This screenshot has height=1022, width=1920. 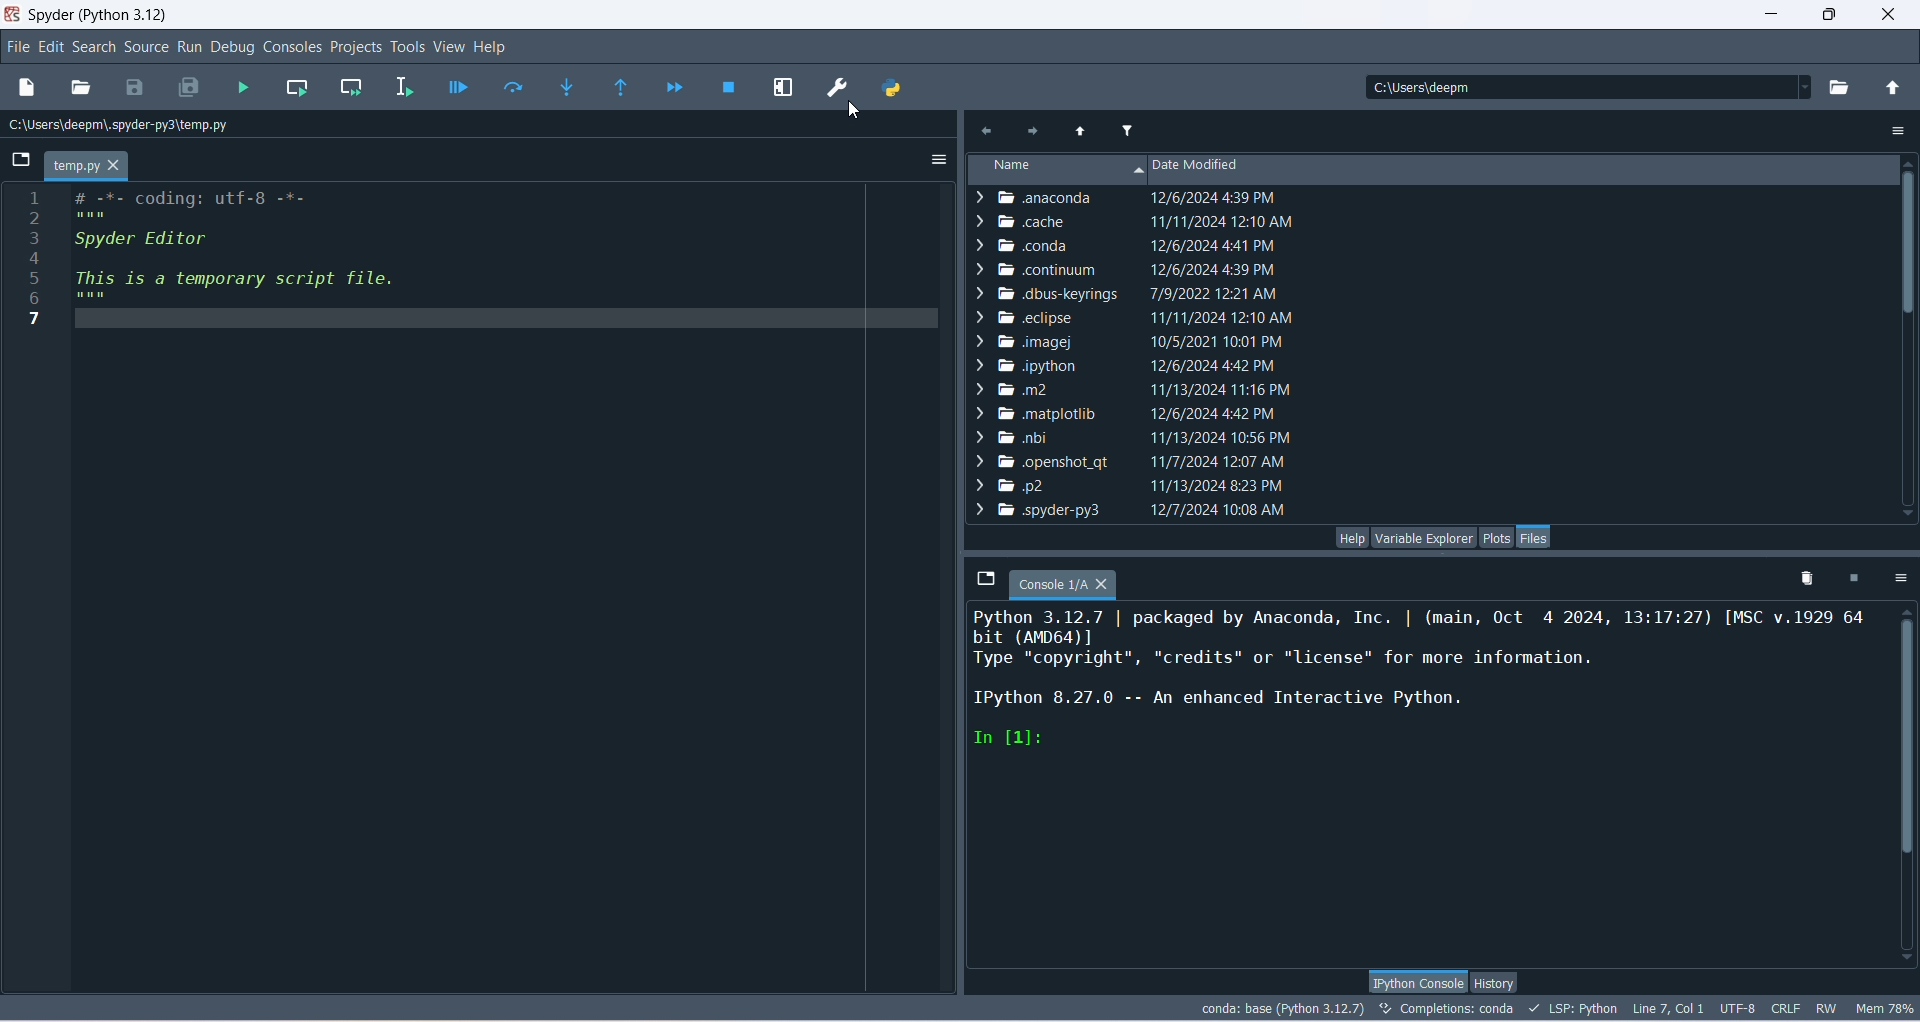 I want to click on filter files, so click(x=1126, y=131).